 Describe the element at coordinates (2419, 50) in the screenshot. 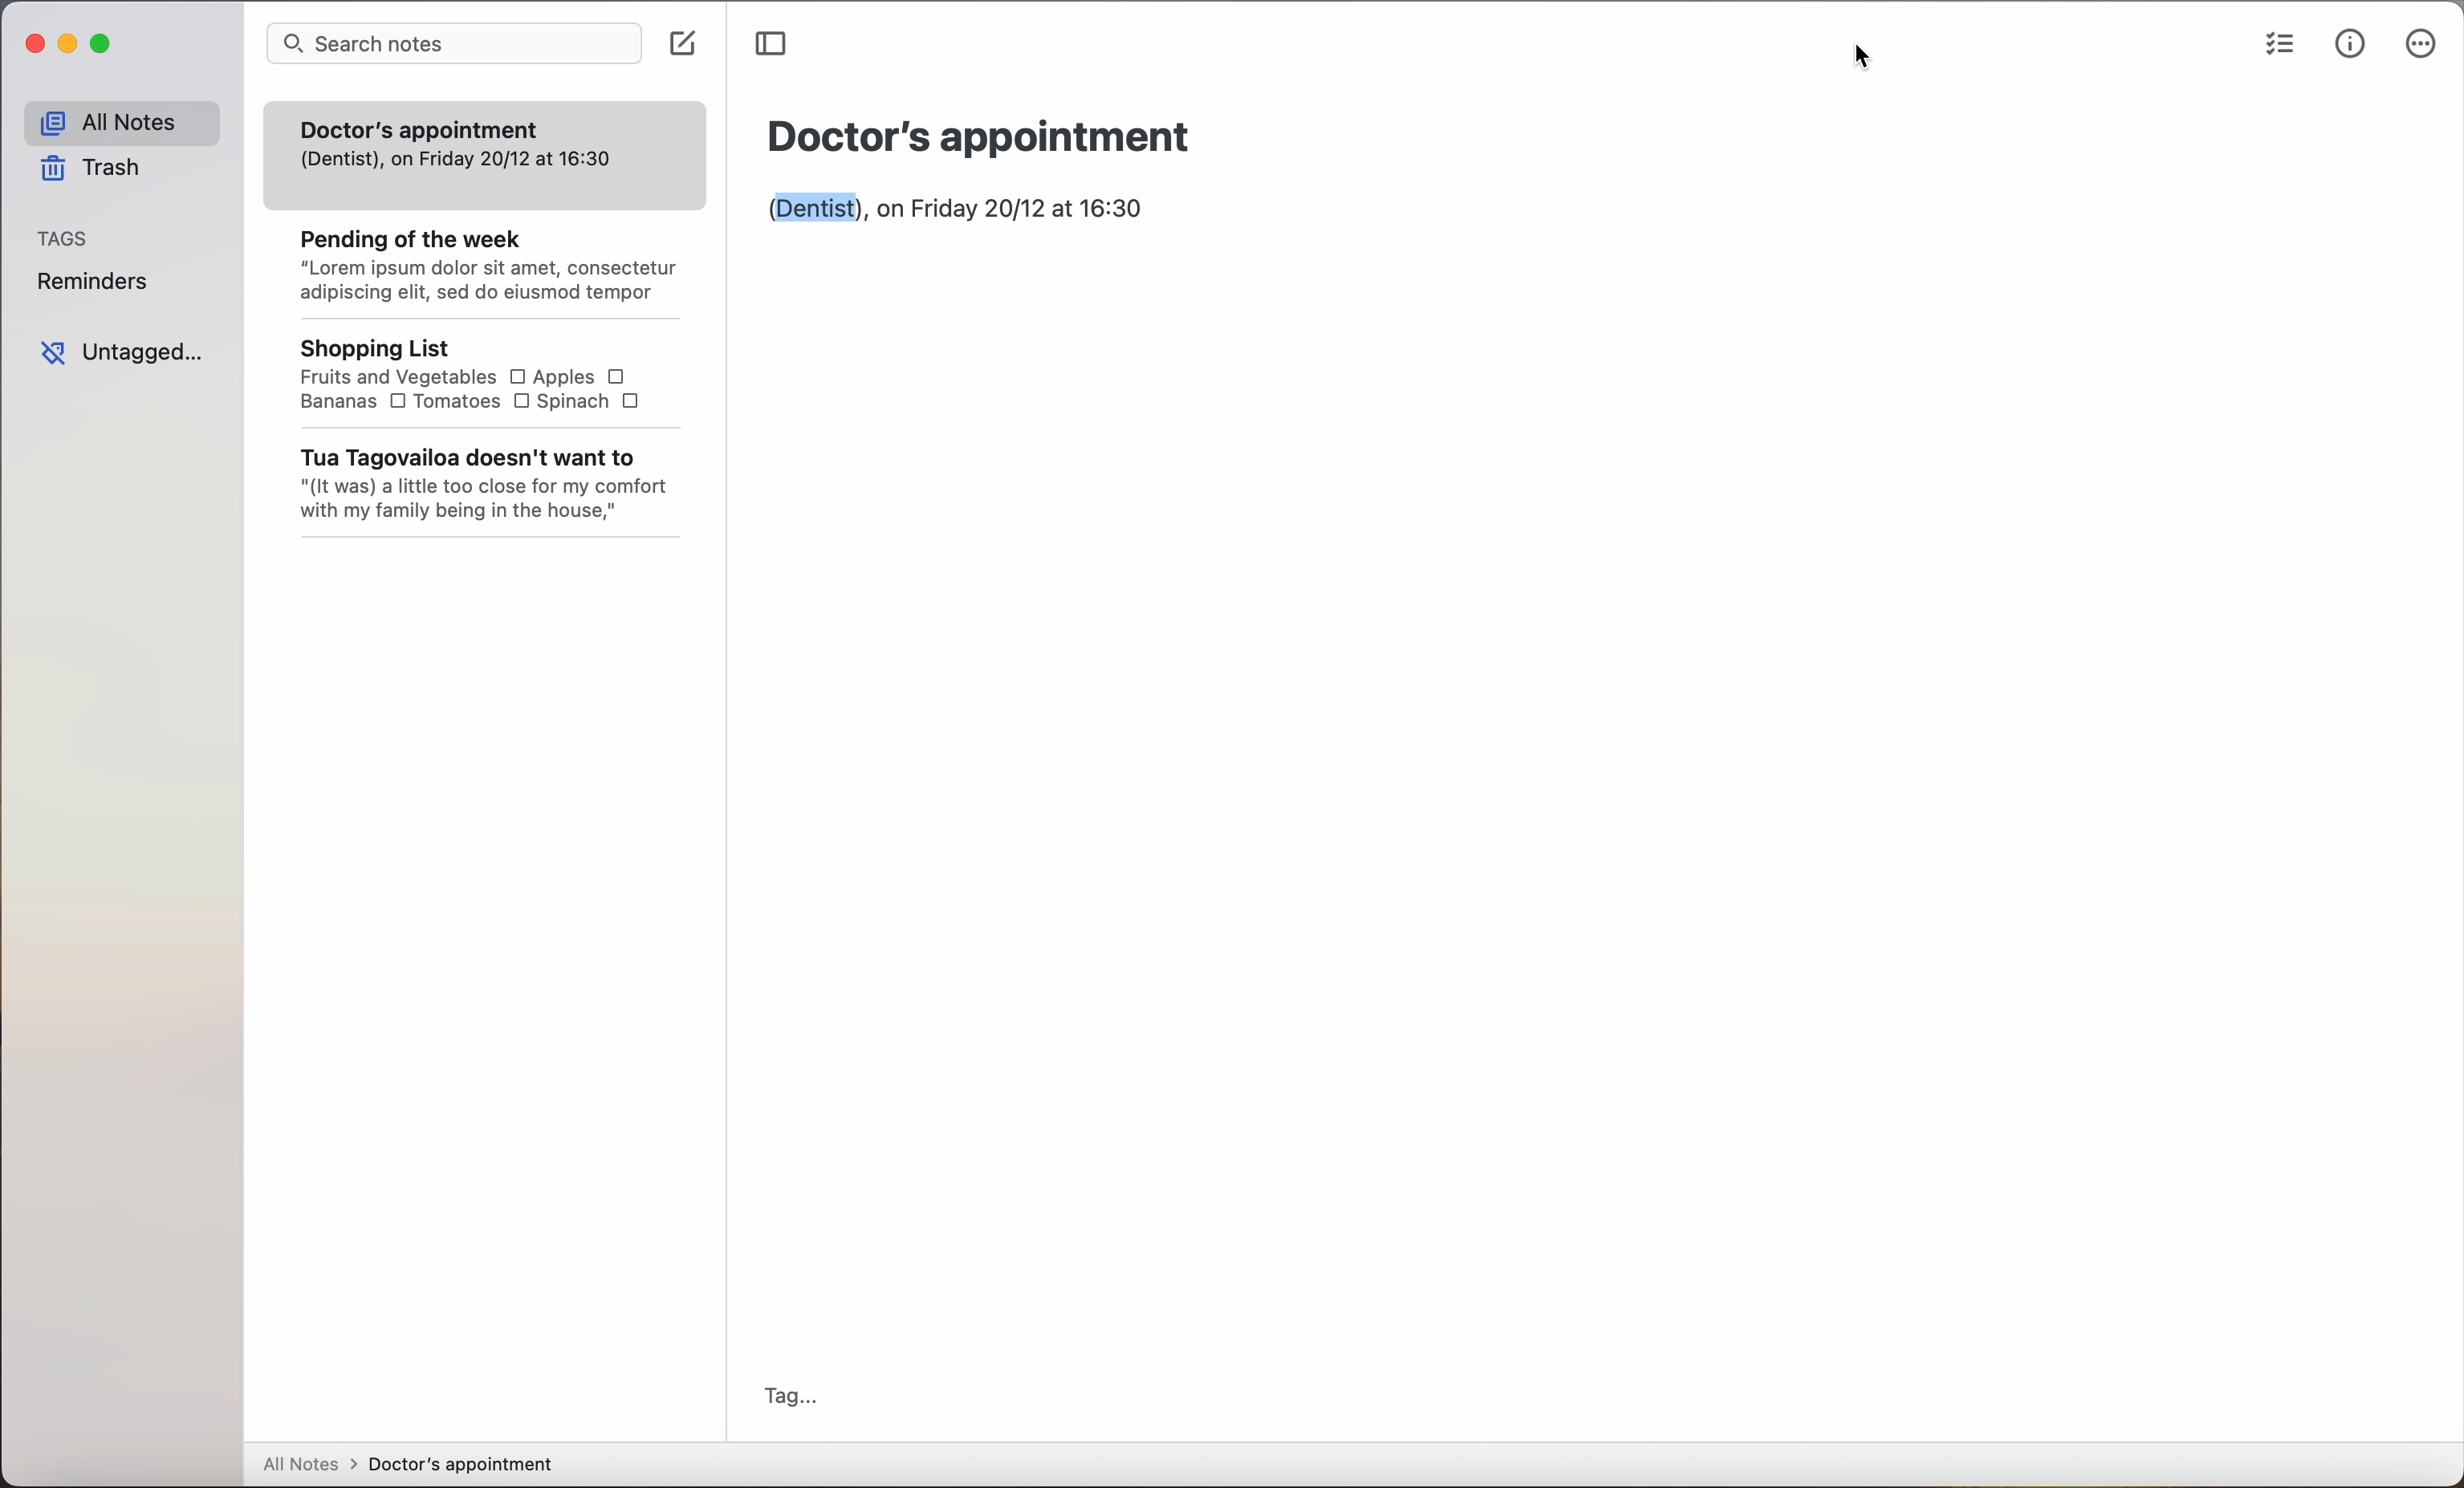

I see `more options` at that location.